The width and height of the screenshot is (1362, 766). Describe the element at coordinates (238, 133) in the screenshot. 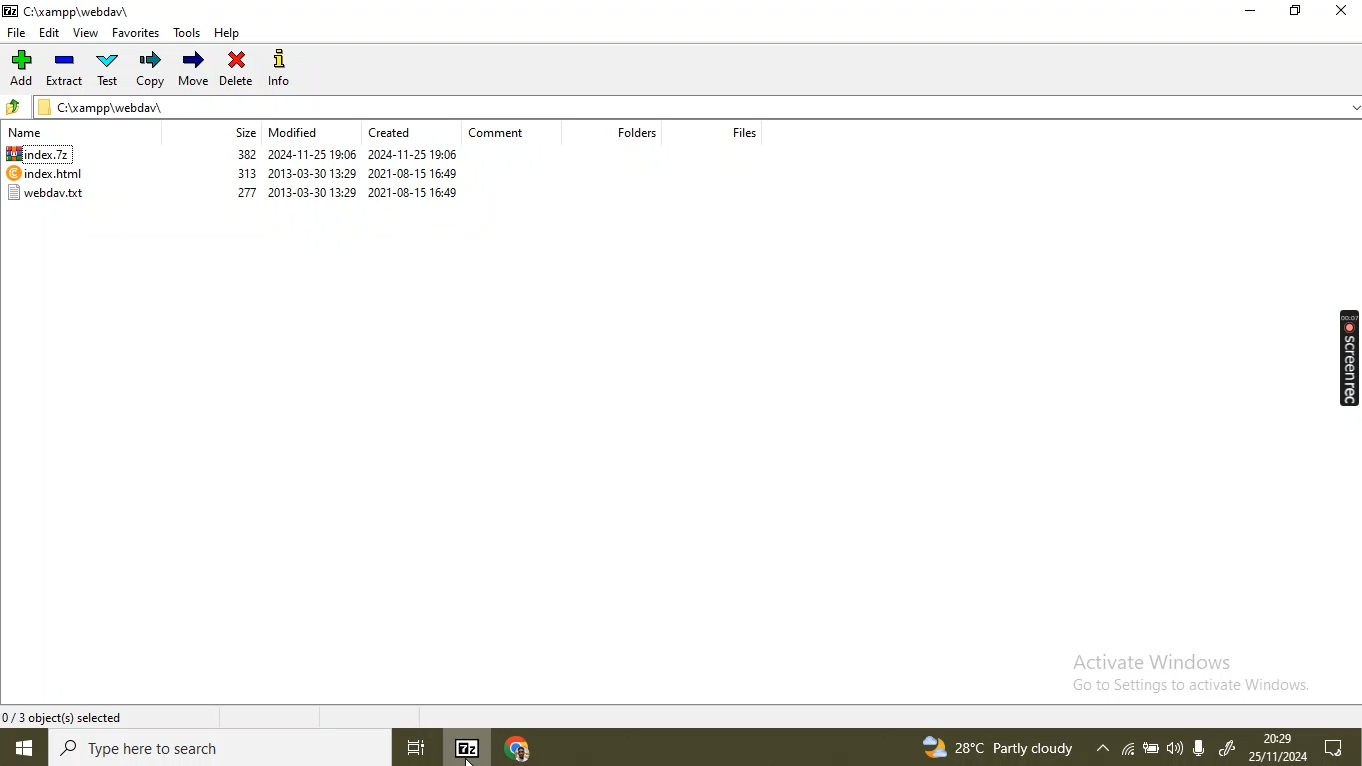

I see `size` at that location.